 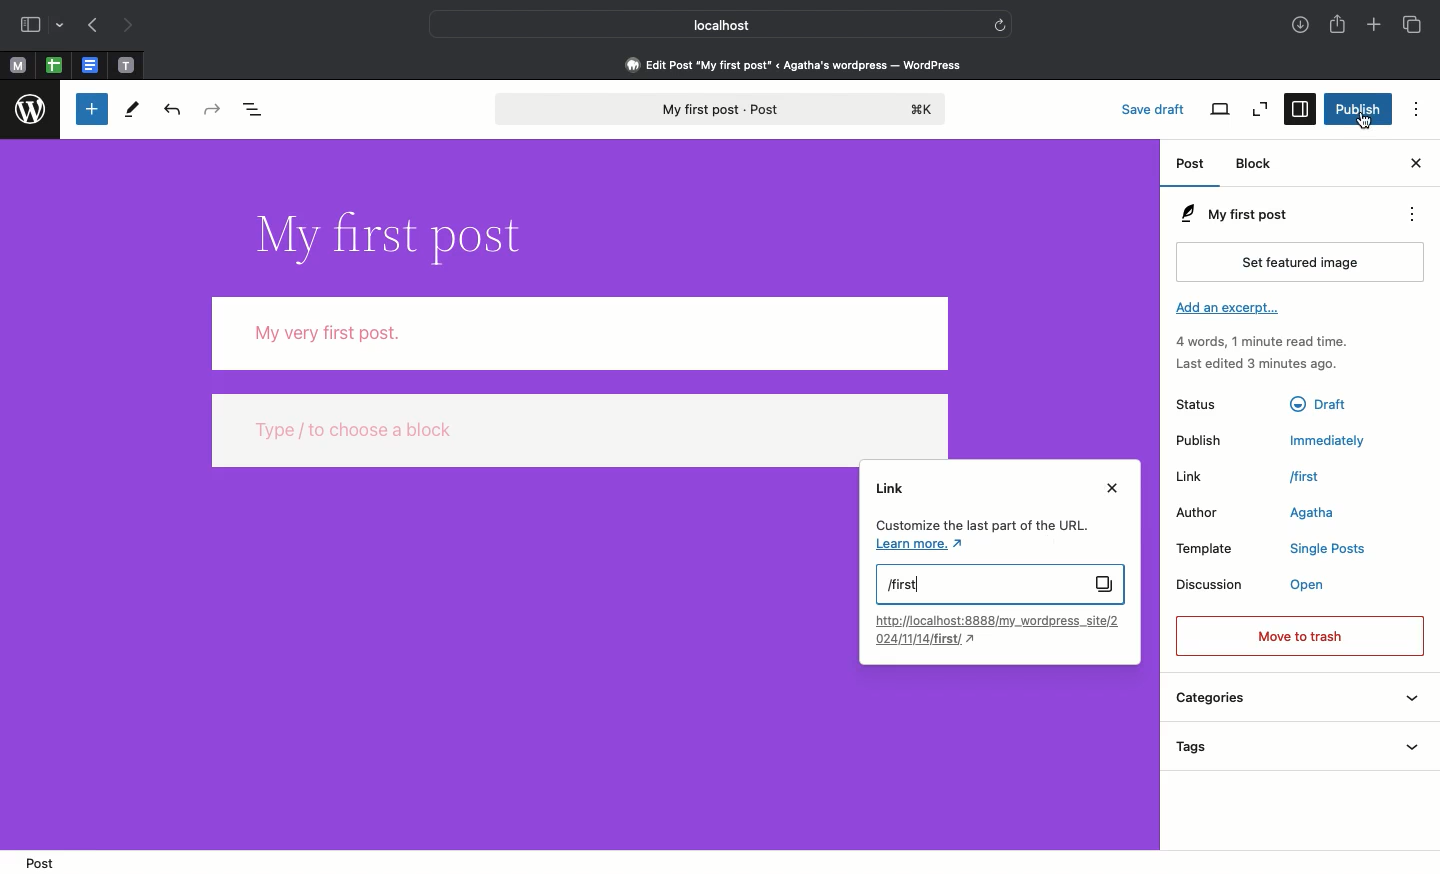 I want to click on Discussion, so click(x=1211, y=585).